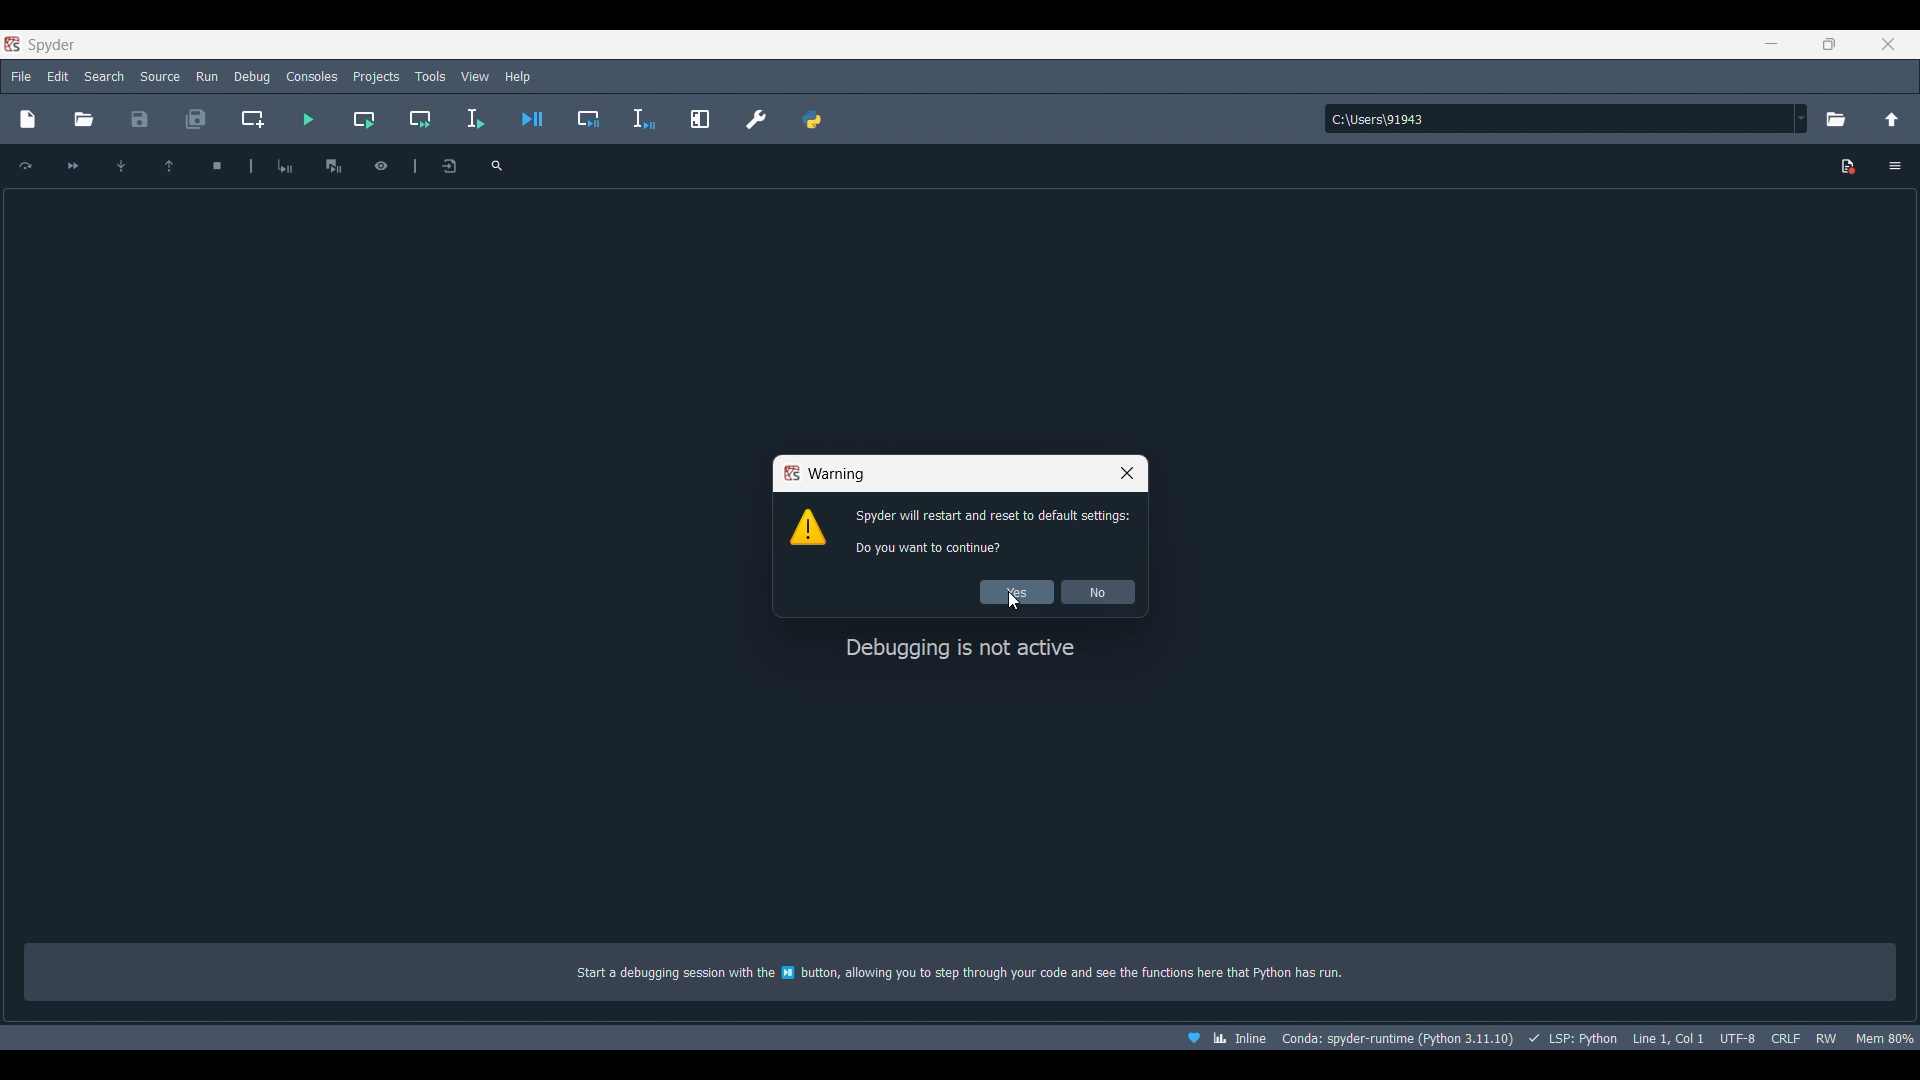 This screenshot has height=1080, width=1920. What do you see at coordinates (1894, 165) in the screenshot?
I see `Options` at bounding box center [1894, 165].